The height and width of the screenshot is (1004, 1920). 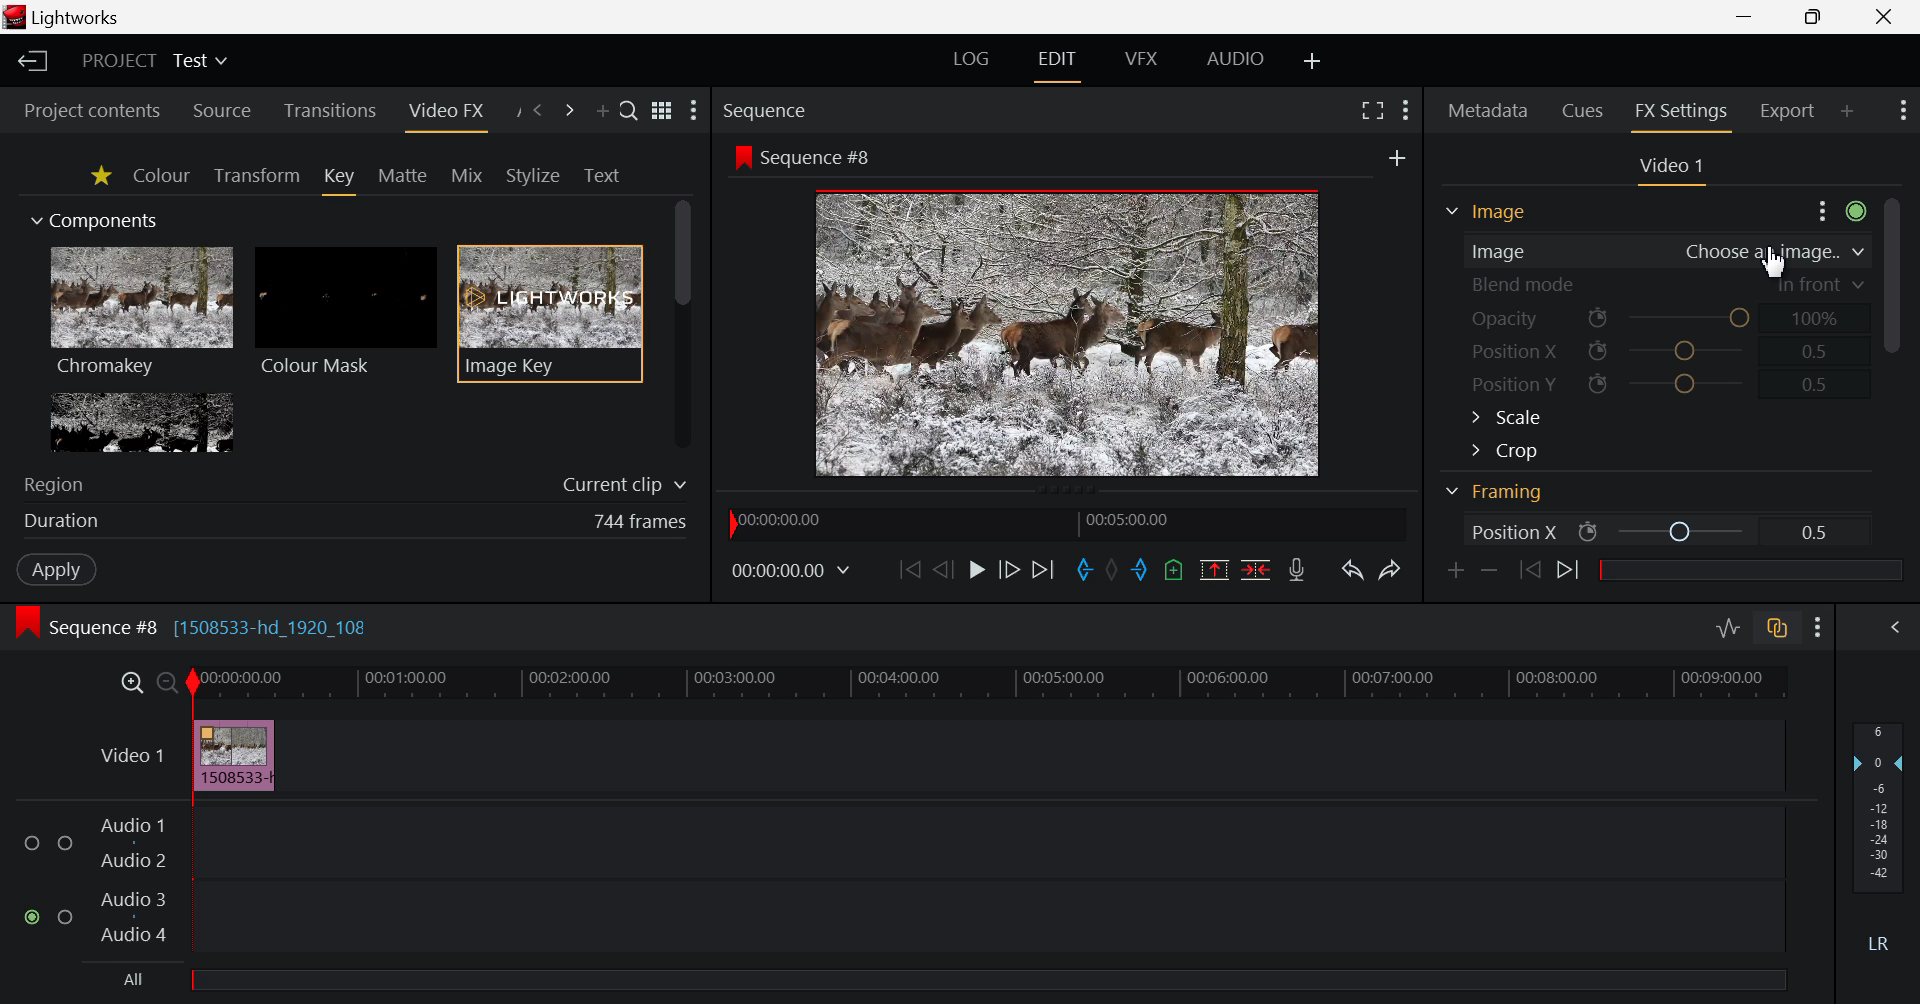 What do you see at coordinates (1771, 262) in the screenshot?
I see `Cursor Position` at bounding box center [1771, 262].